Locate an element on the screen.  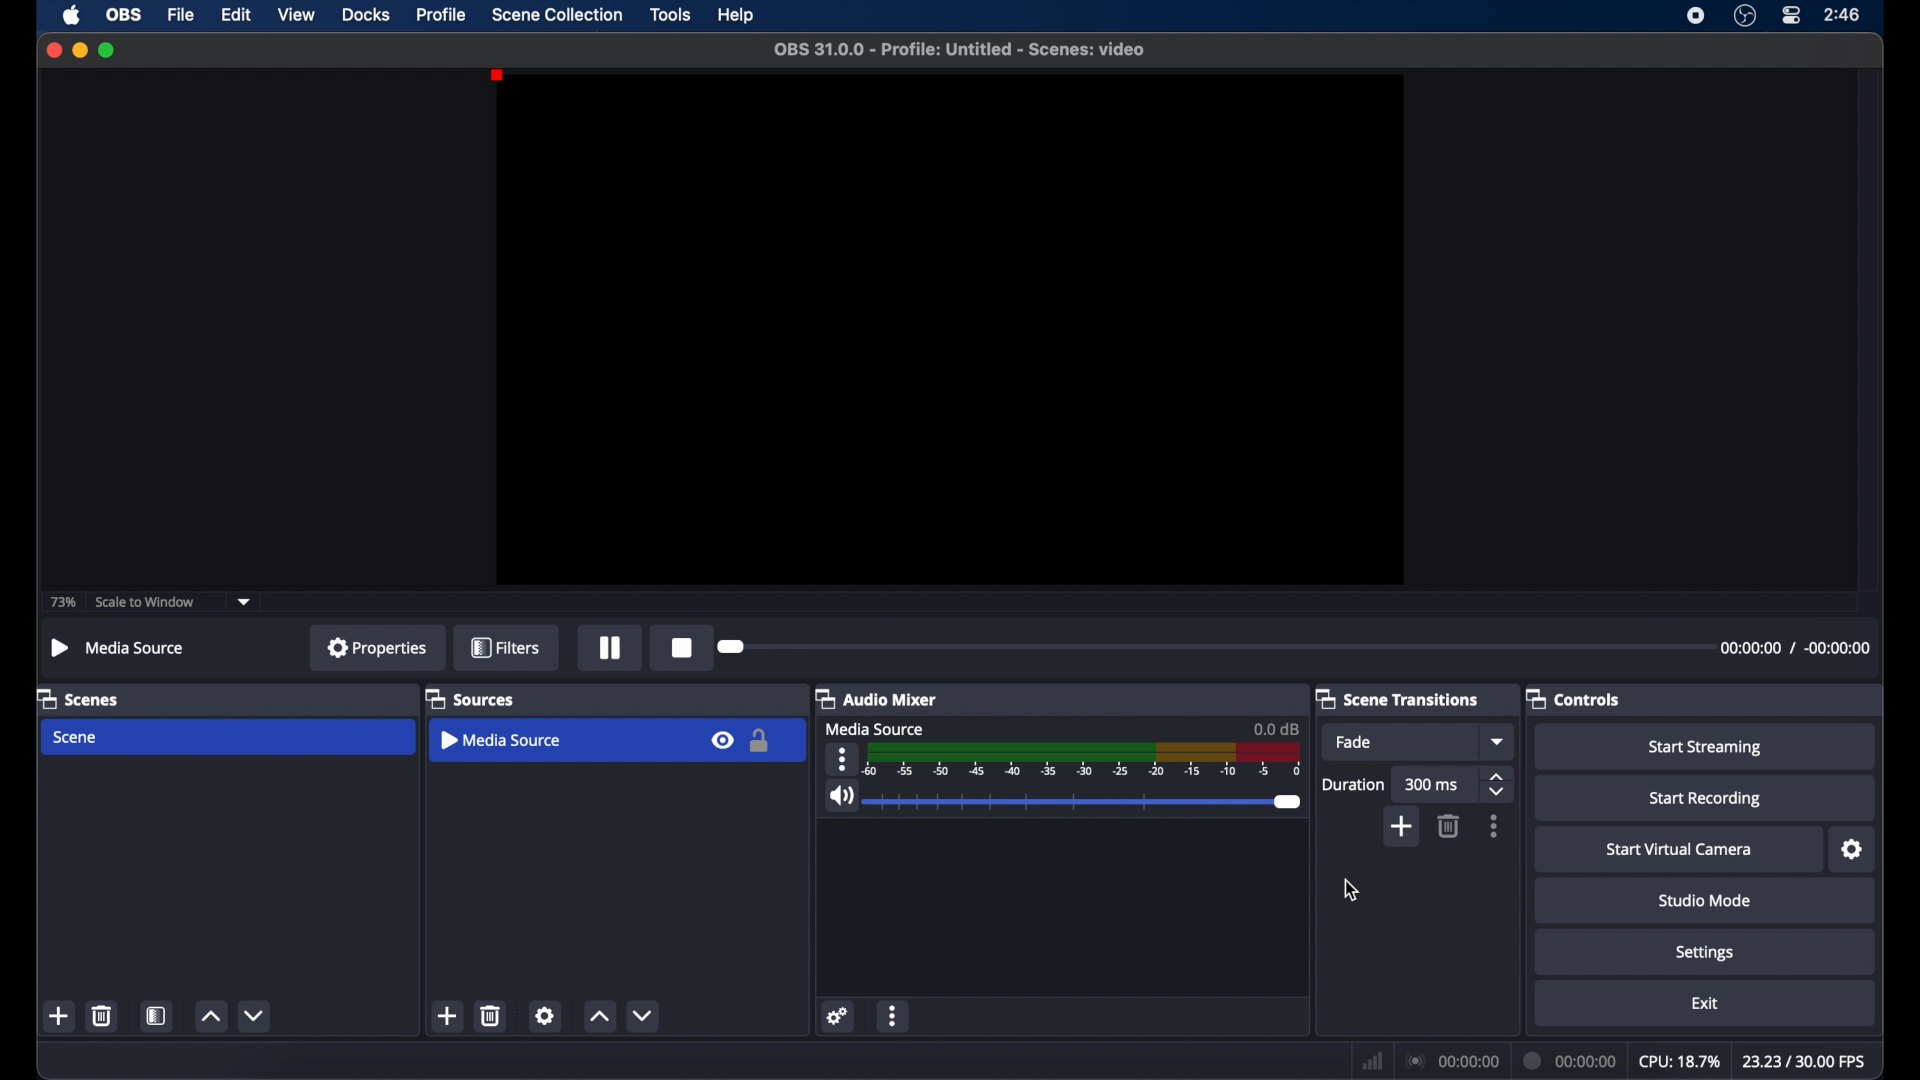
obs is located at coordinates (124, 15).